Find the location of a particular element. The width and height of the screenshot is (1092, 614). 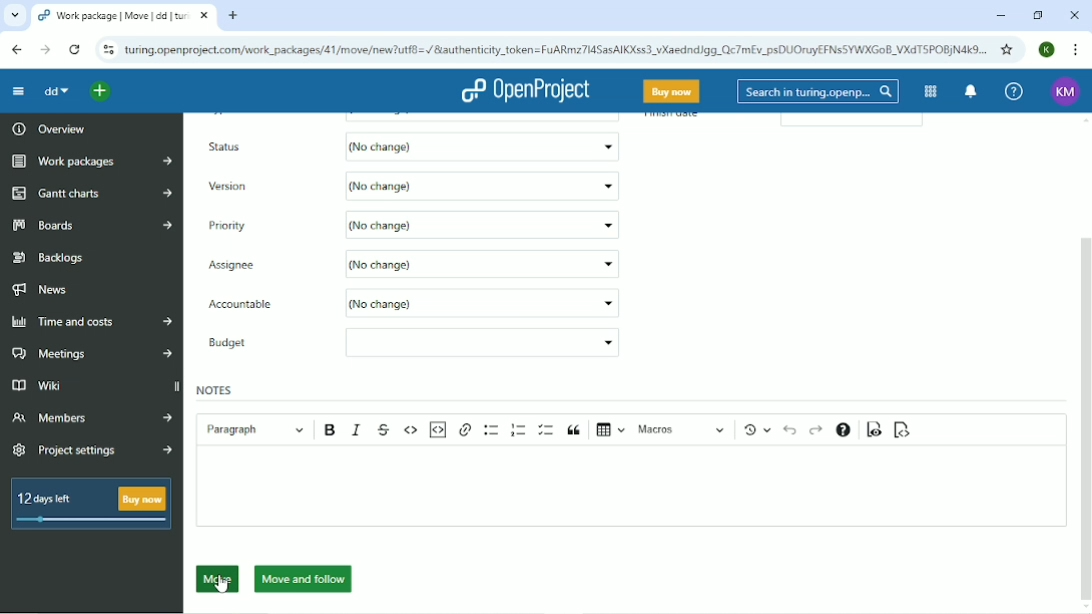

Toggle preview mode is located at coordinates (875, 427).